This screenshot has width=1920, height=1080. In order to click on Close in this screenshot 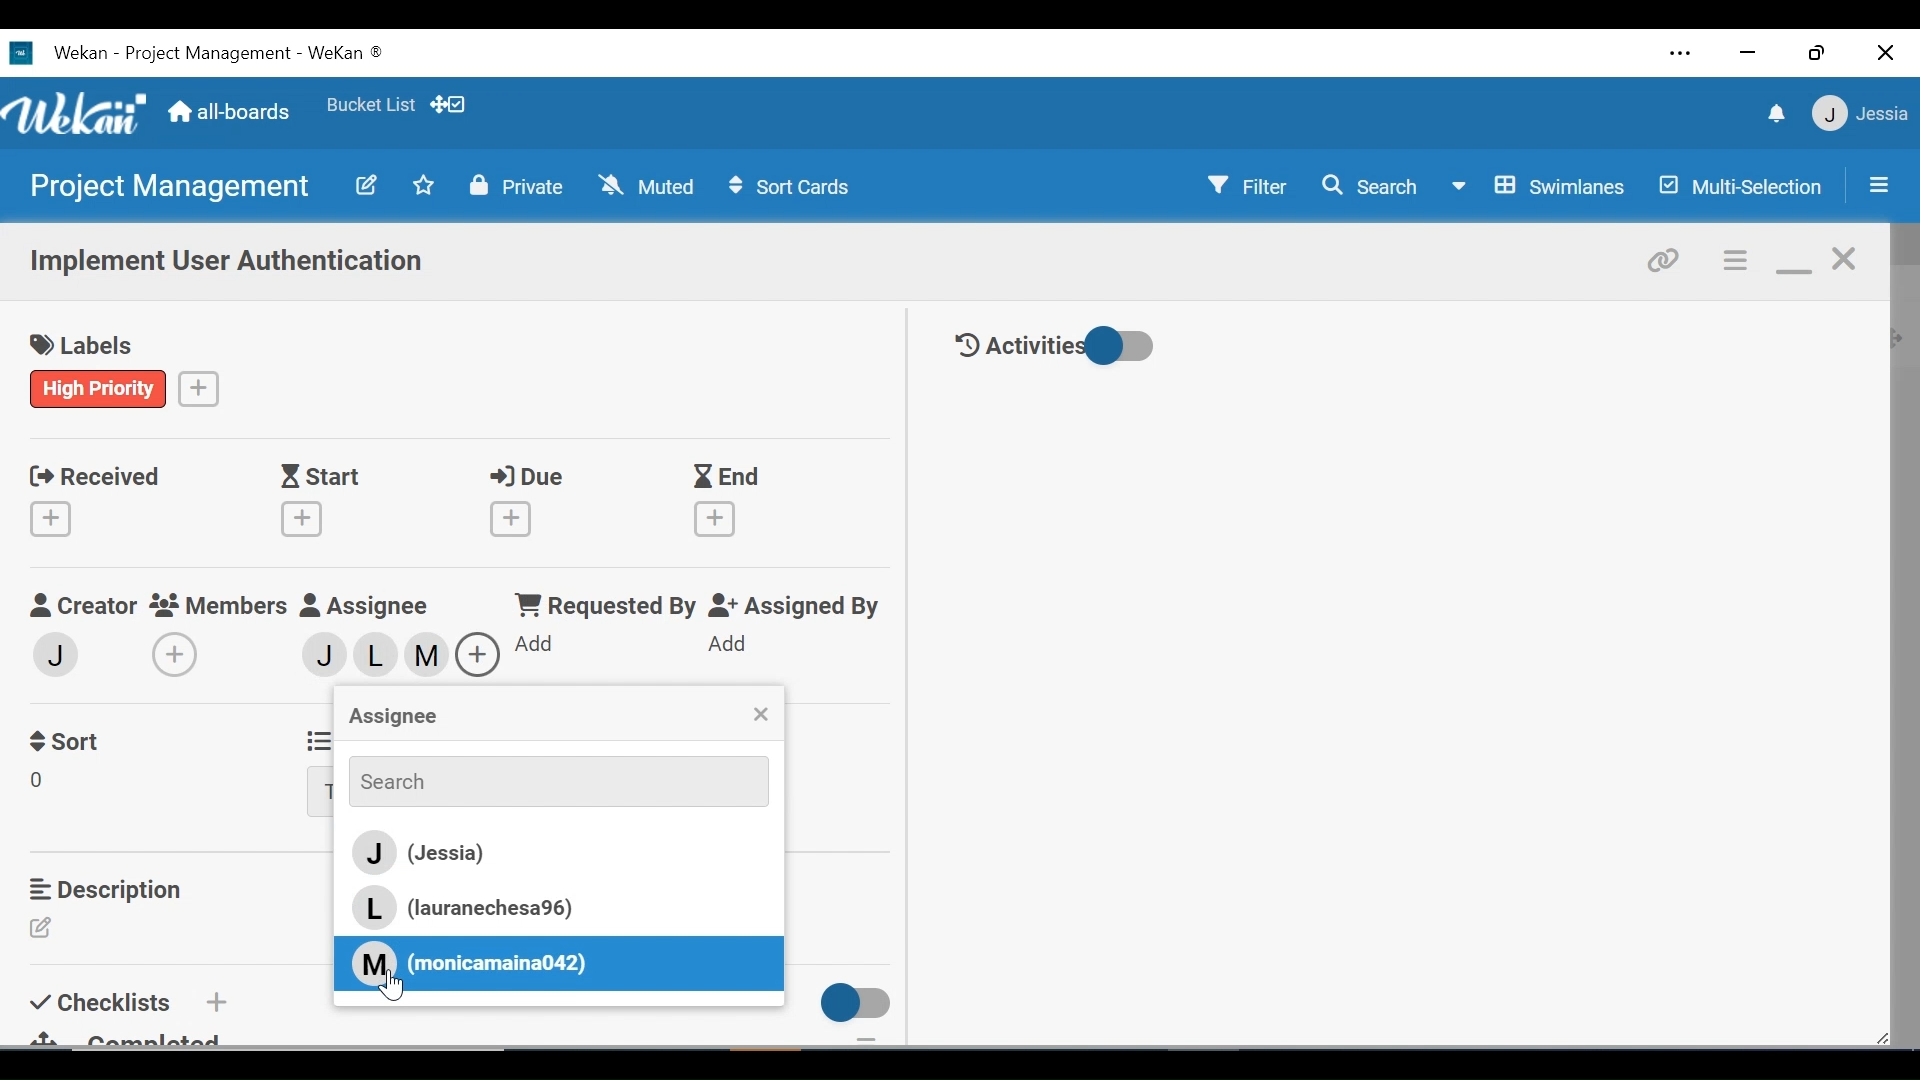, I will do `click(760, 716)`.